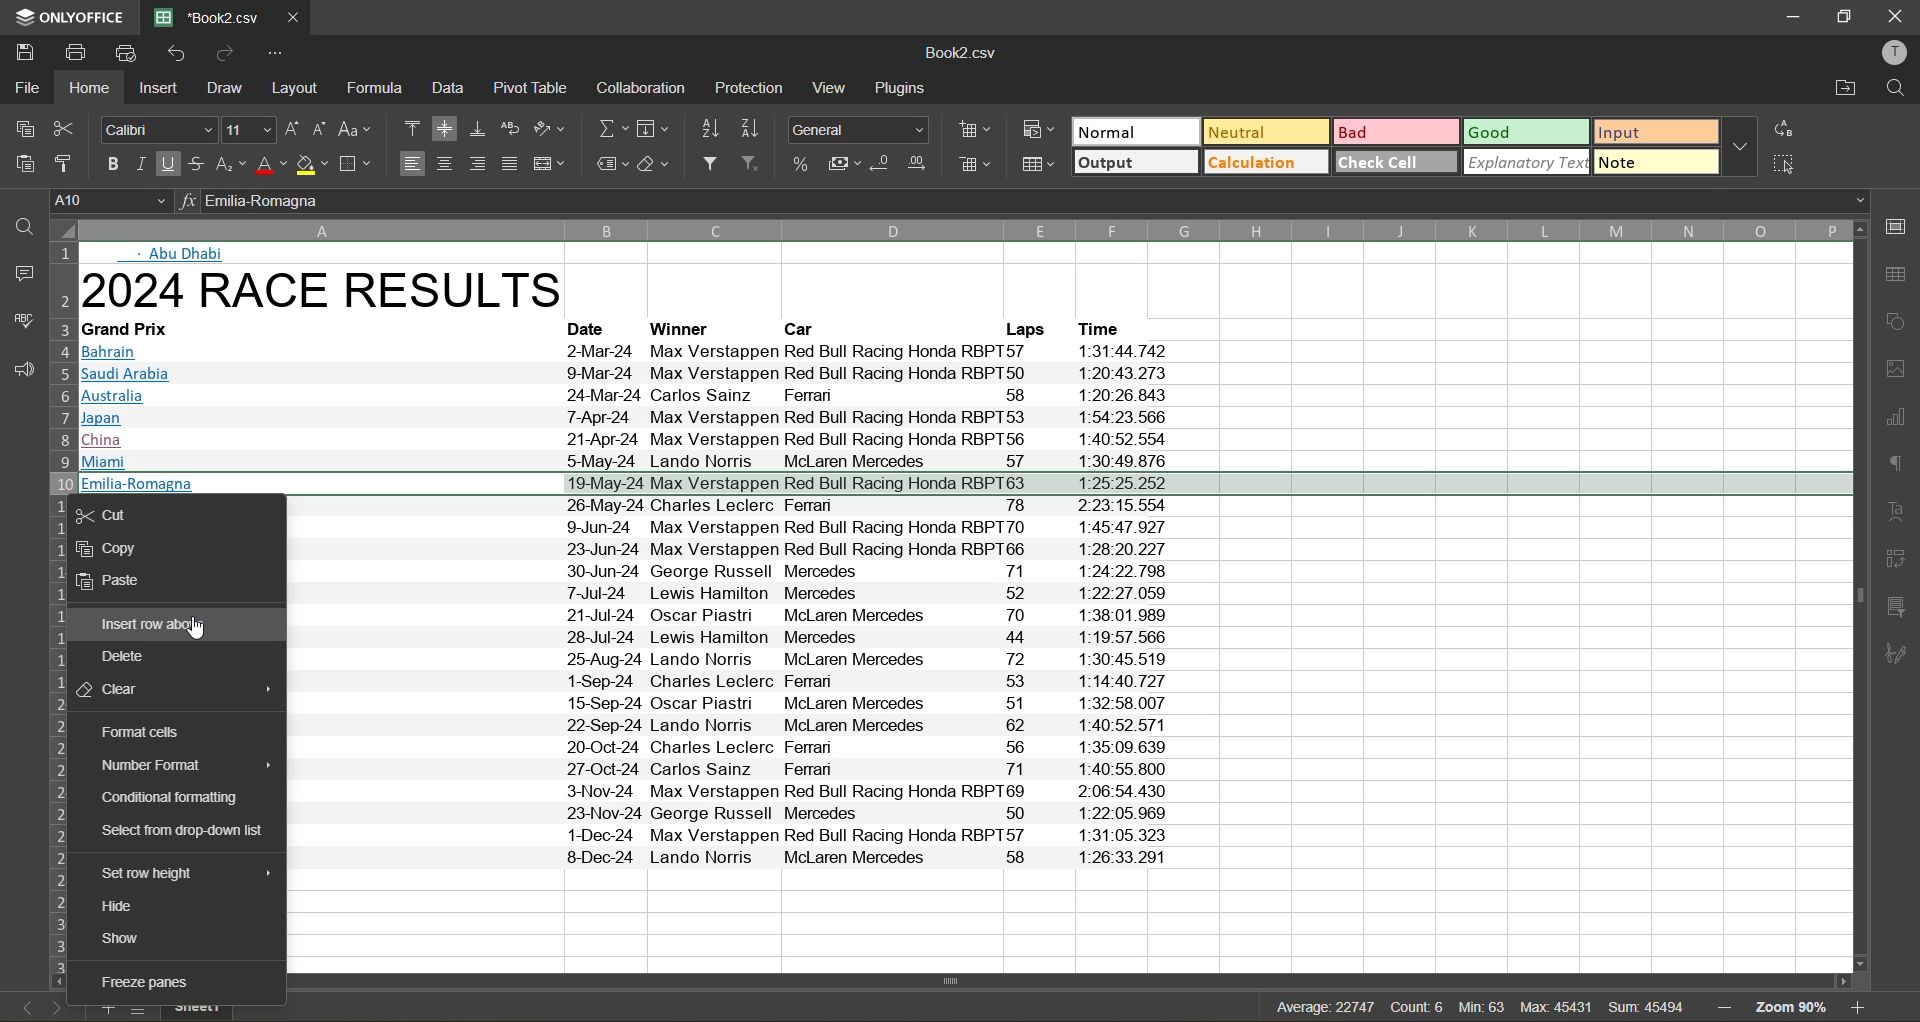  Describe the element at coordinates (708, 165) in the screenshot. I see `filter` at that location.